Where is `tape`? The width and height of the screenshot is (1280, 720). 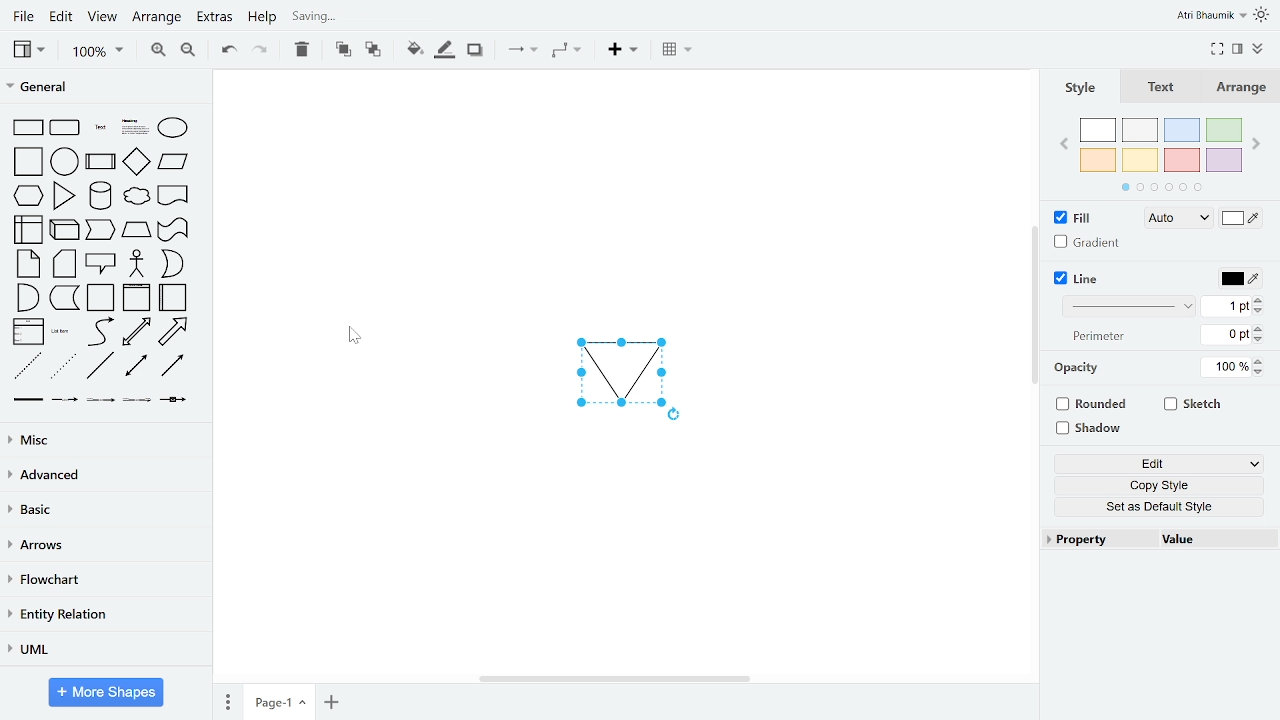
tape is located at coordinates (171, 232).